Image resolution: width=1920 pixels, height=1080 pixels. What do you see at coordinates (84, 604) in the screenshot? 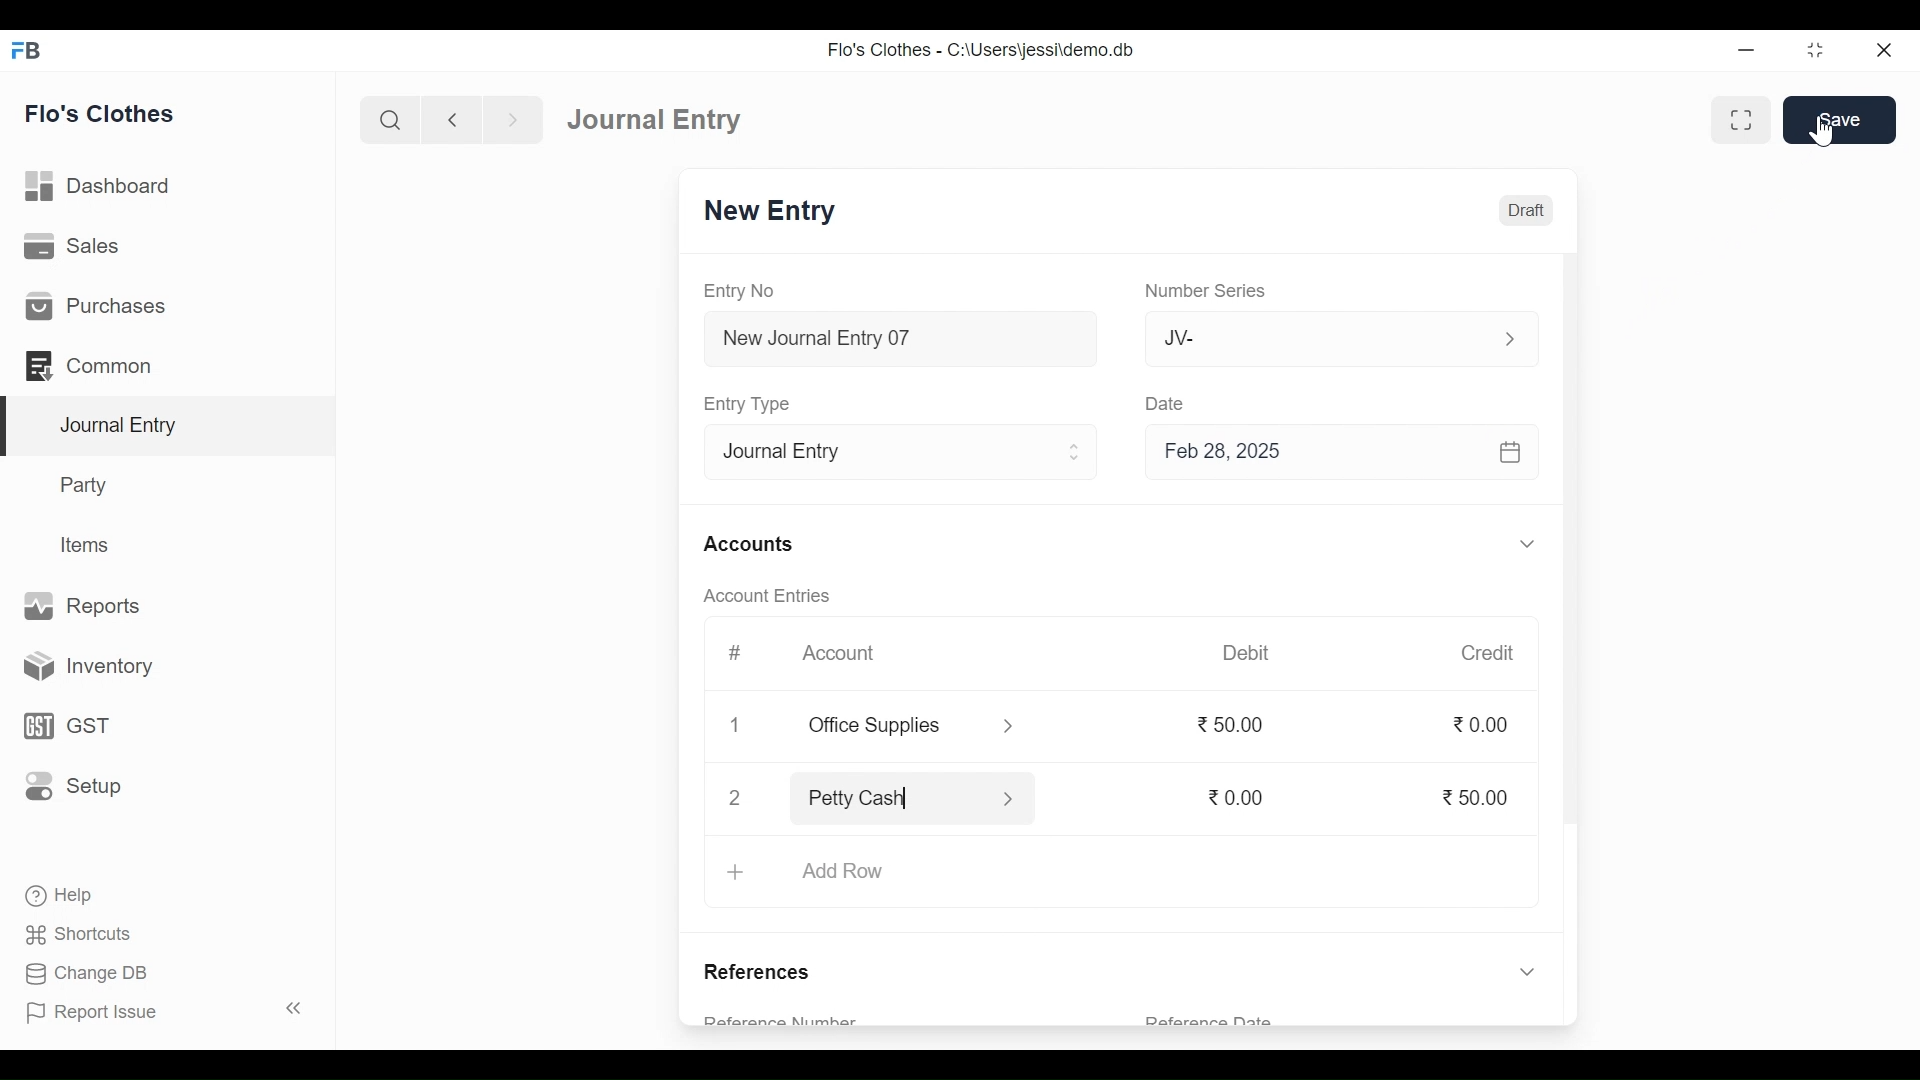
I see `Reports` at bounding box center [84, 604].